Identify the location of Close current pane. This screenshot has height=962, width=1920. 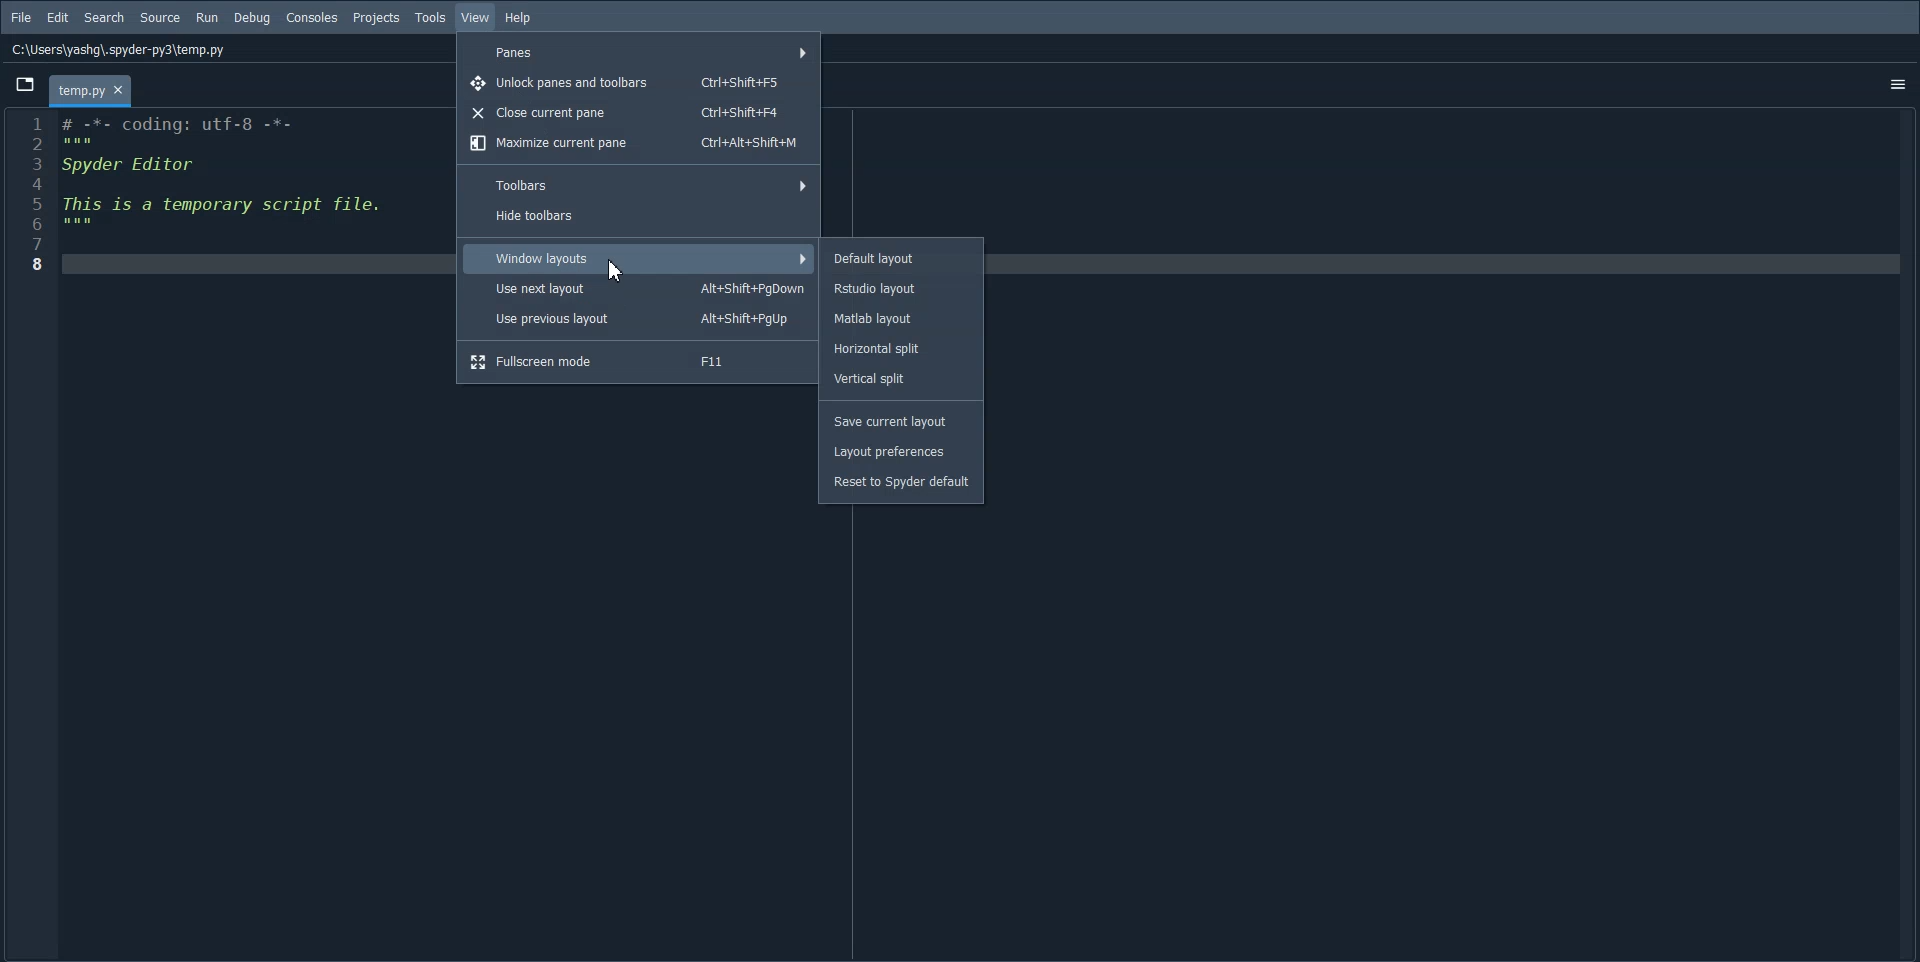
(640, 112).